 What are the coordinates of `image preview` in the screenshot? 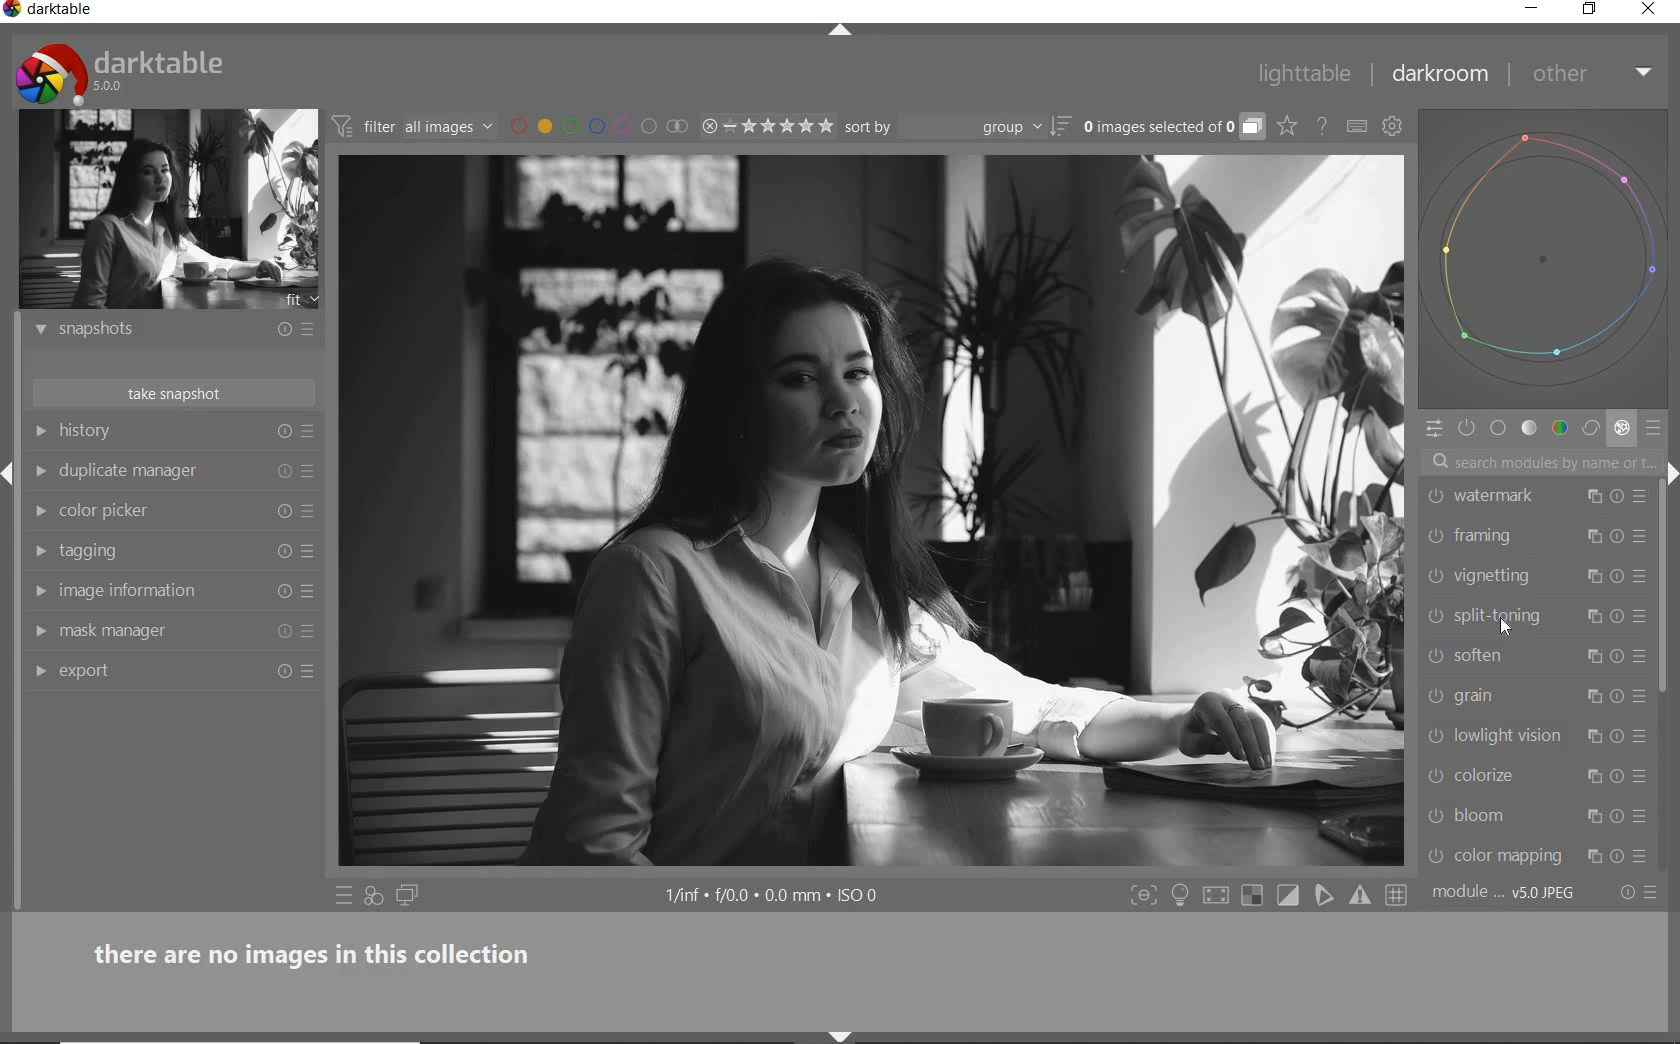 It's located at (169, 210).